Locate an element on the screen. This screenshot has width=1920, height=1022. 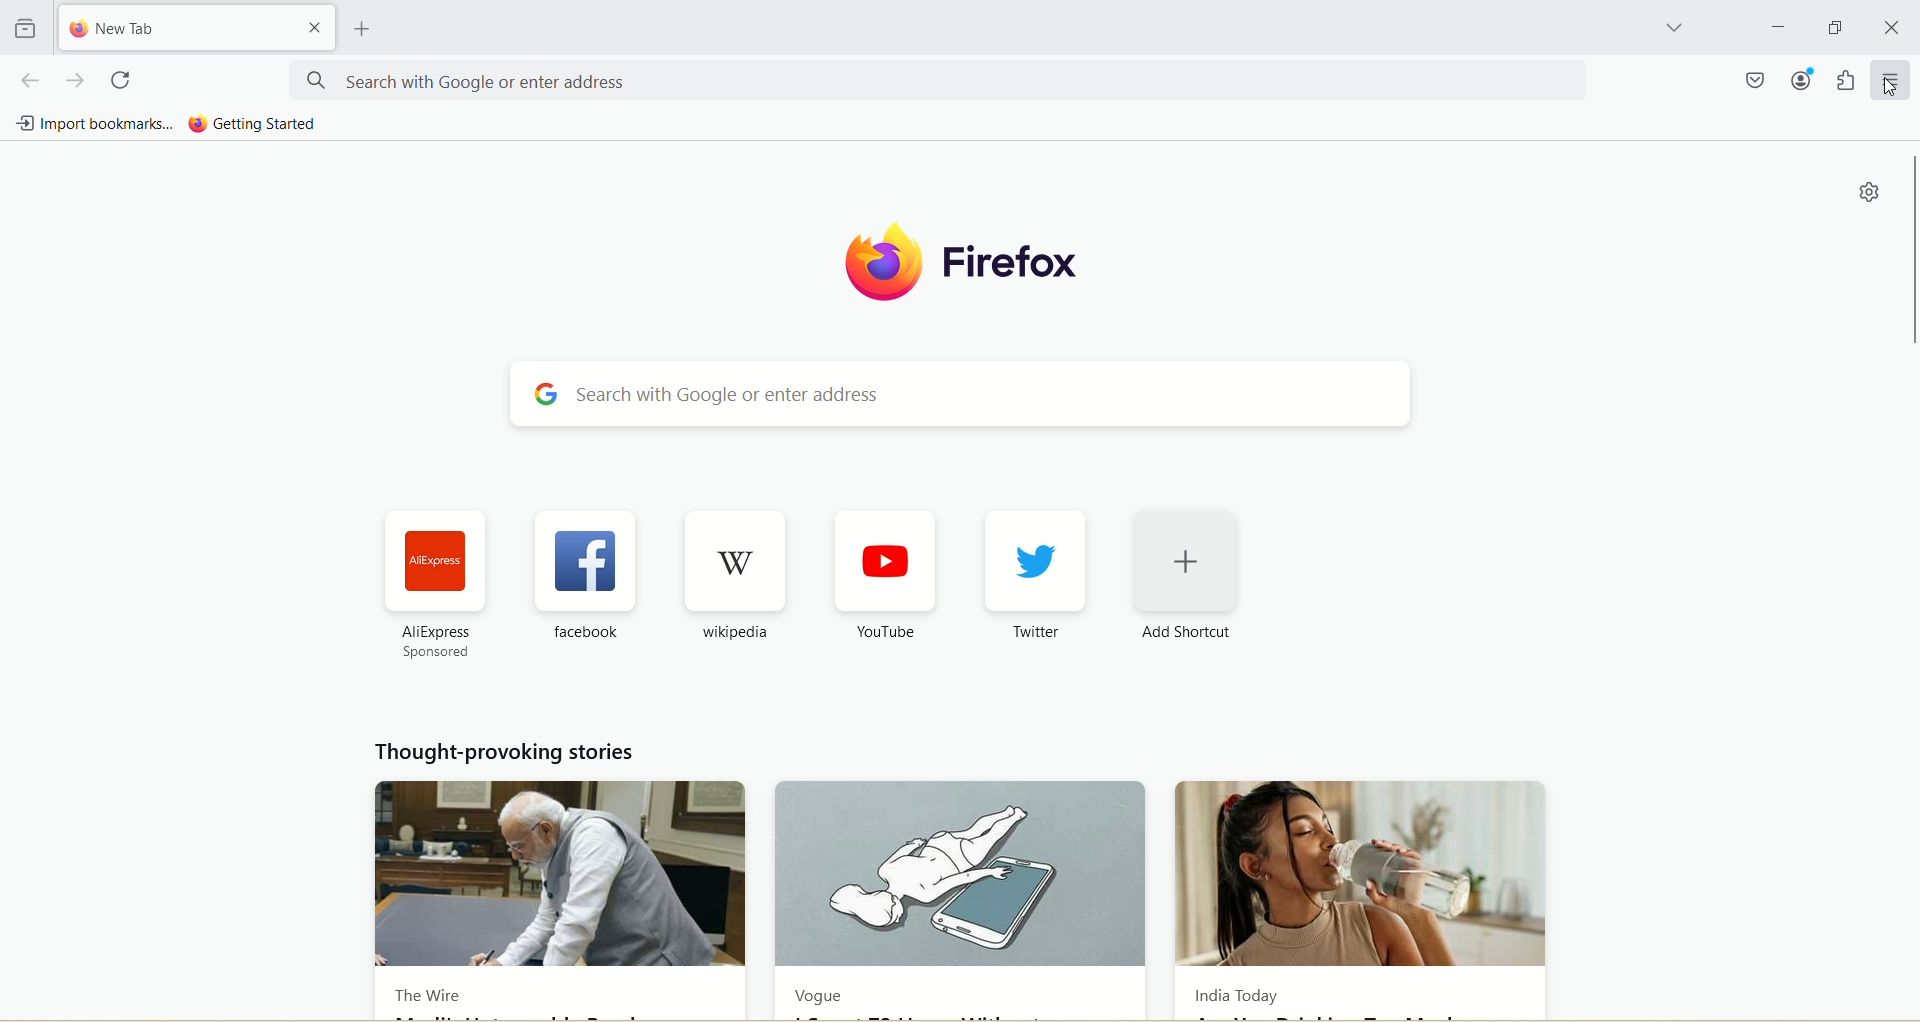
logo is located at coordinates (872, 264).